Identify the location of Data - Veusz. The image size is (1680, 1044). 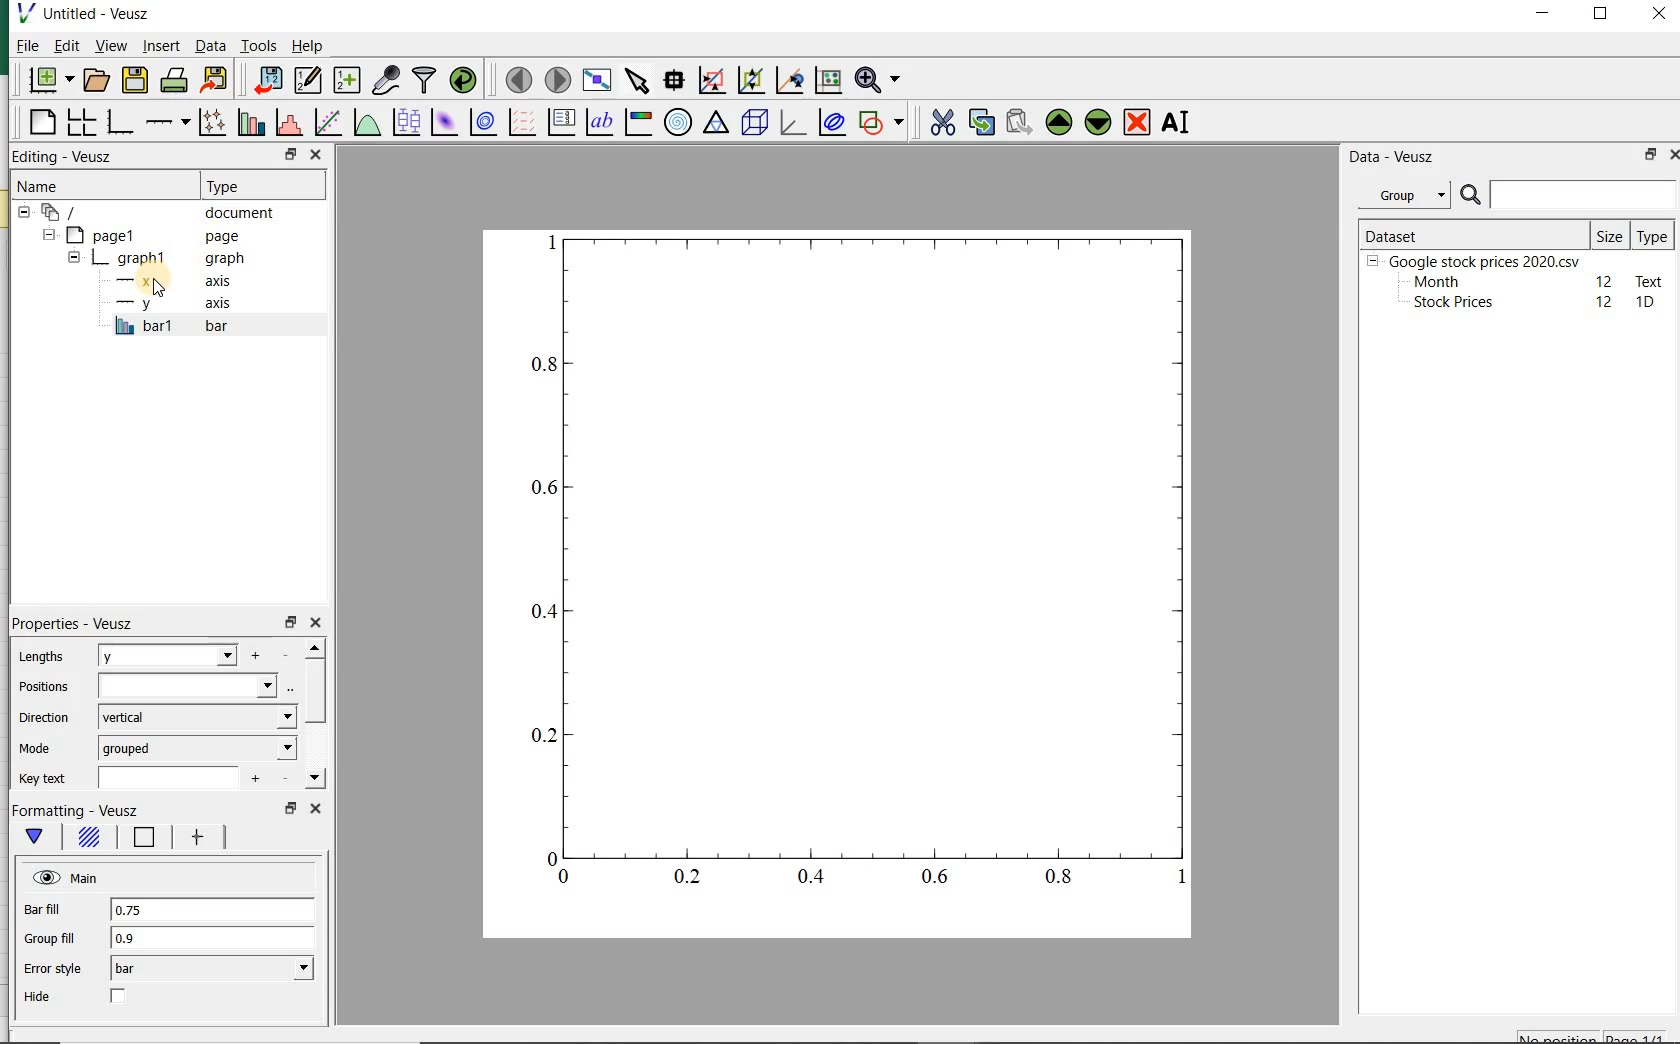
(1393, 156).